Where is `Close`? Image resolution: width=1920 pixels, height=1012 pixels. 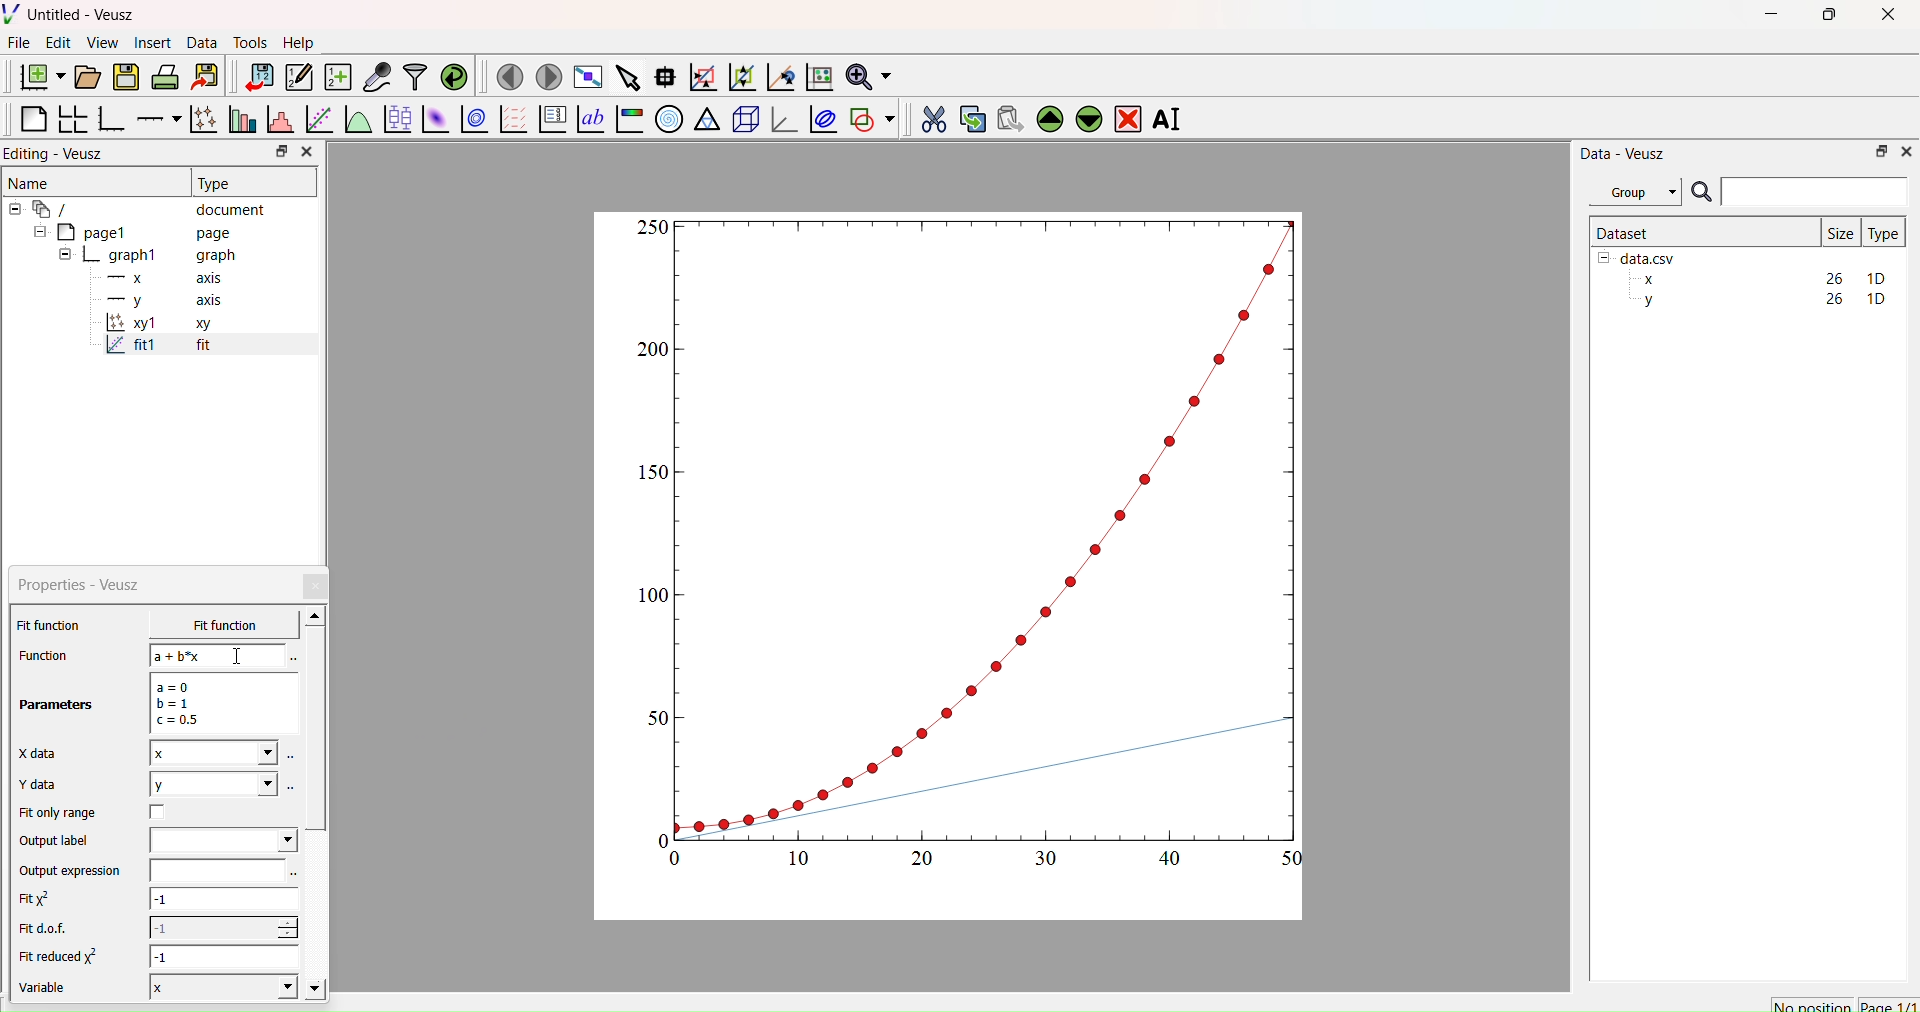
Close is located at coordinates (306, 152).